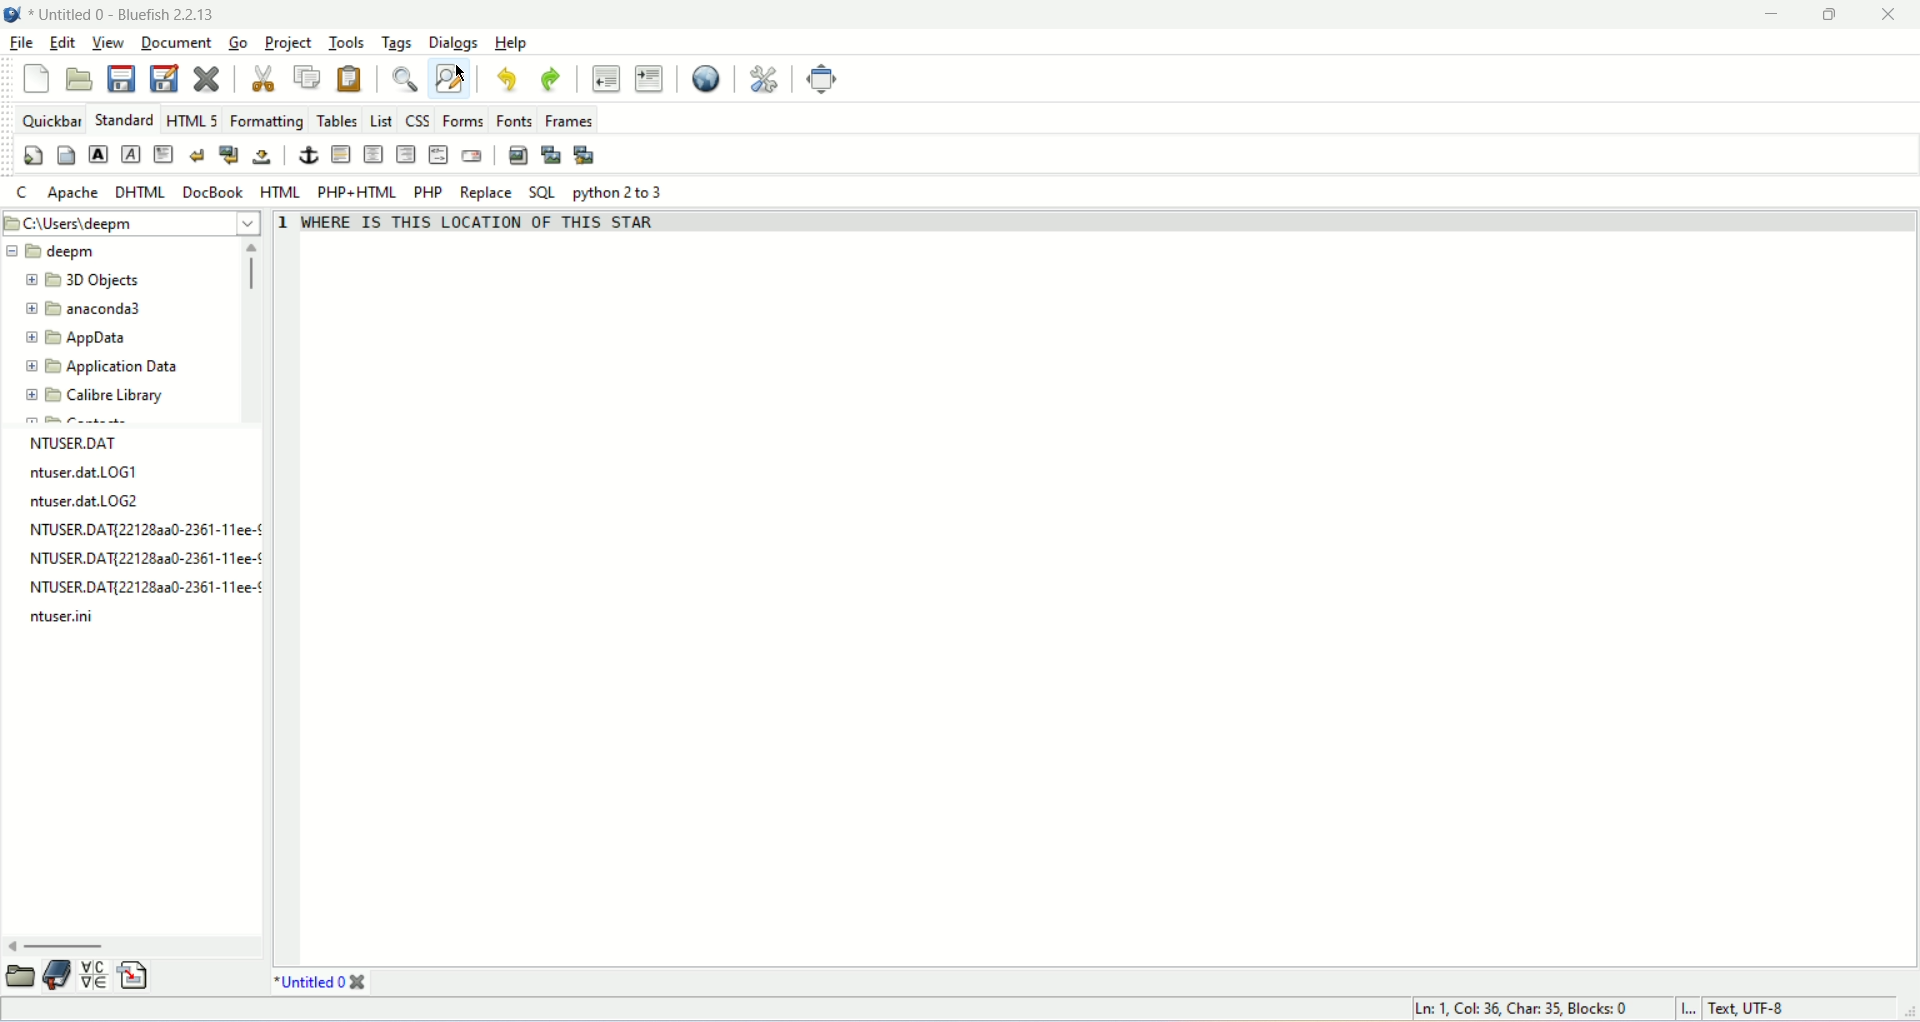 This screenshot has width=1920, height=1022. What do you see at coordinates (605, 78) in the screenshot?
I see `unindent` at bounding box center [605, 78].